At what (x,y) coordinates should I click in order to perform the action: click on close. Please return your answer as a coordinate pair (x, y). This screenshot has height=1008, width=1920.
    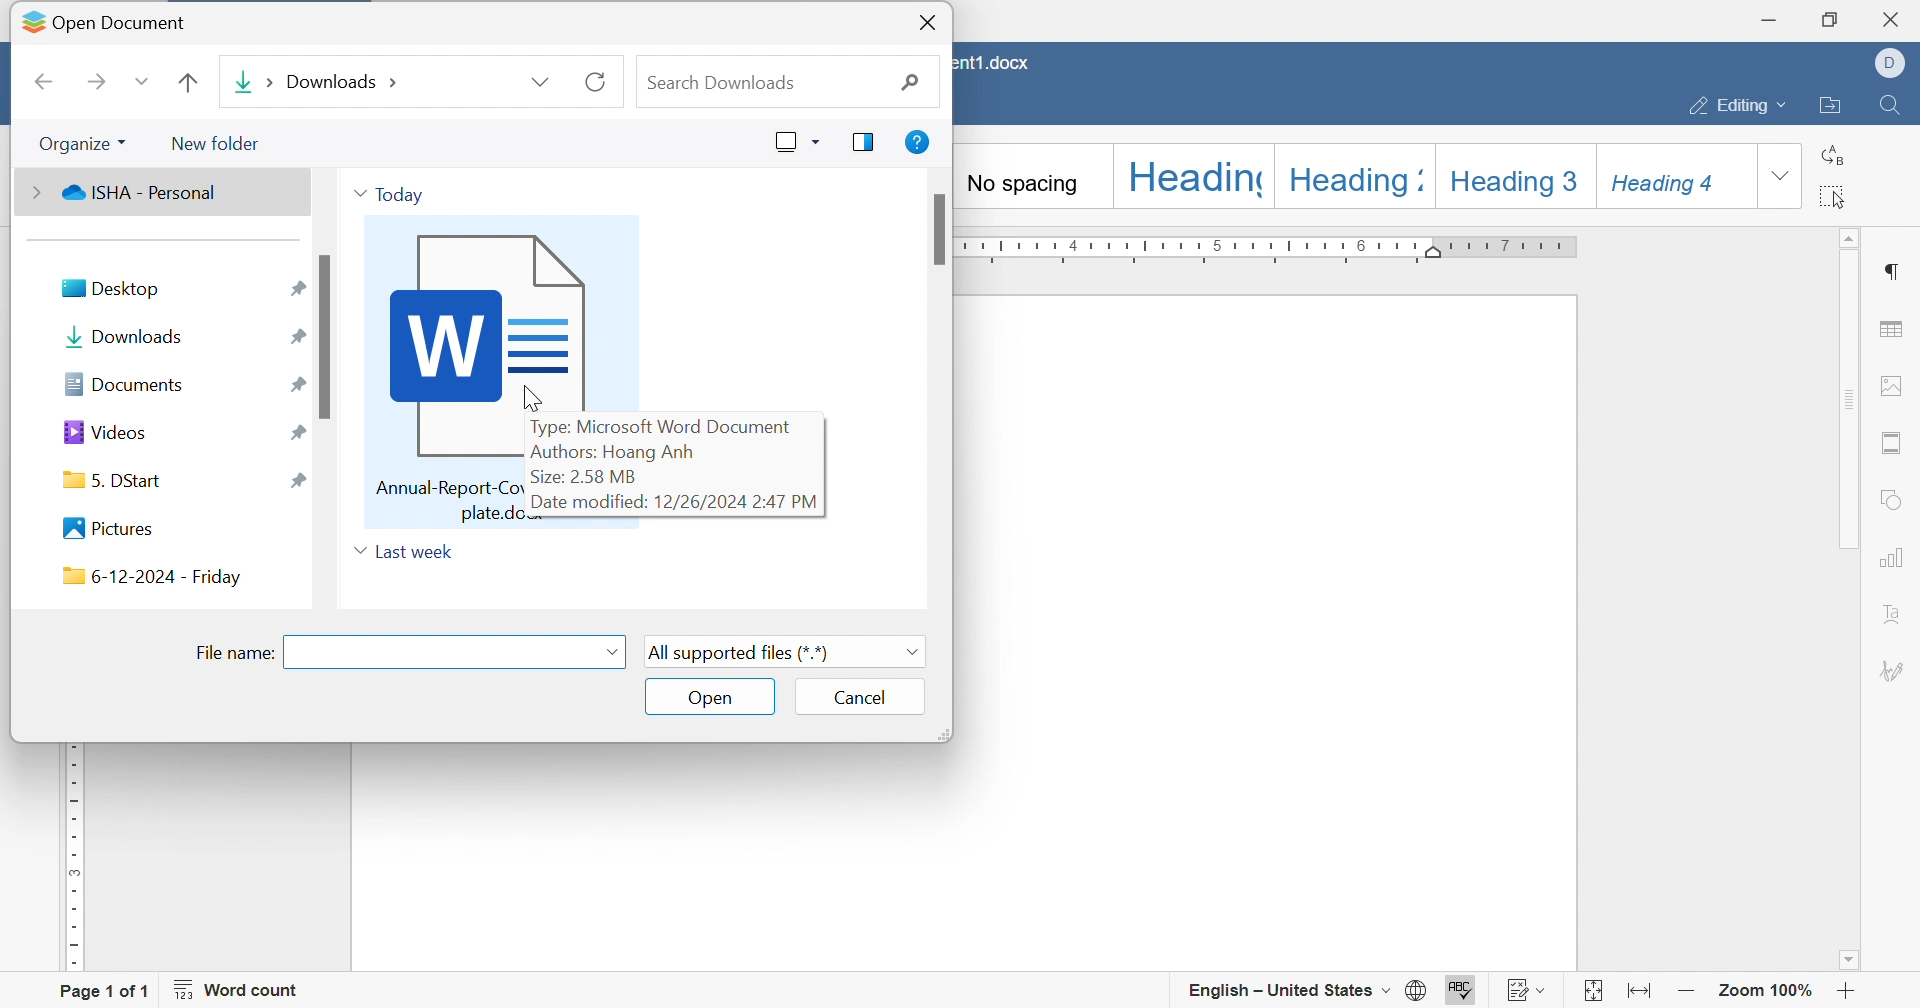
    Looking at the image, I should click on (1894, 21).